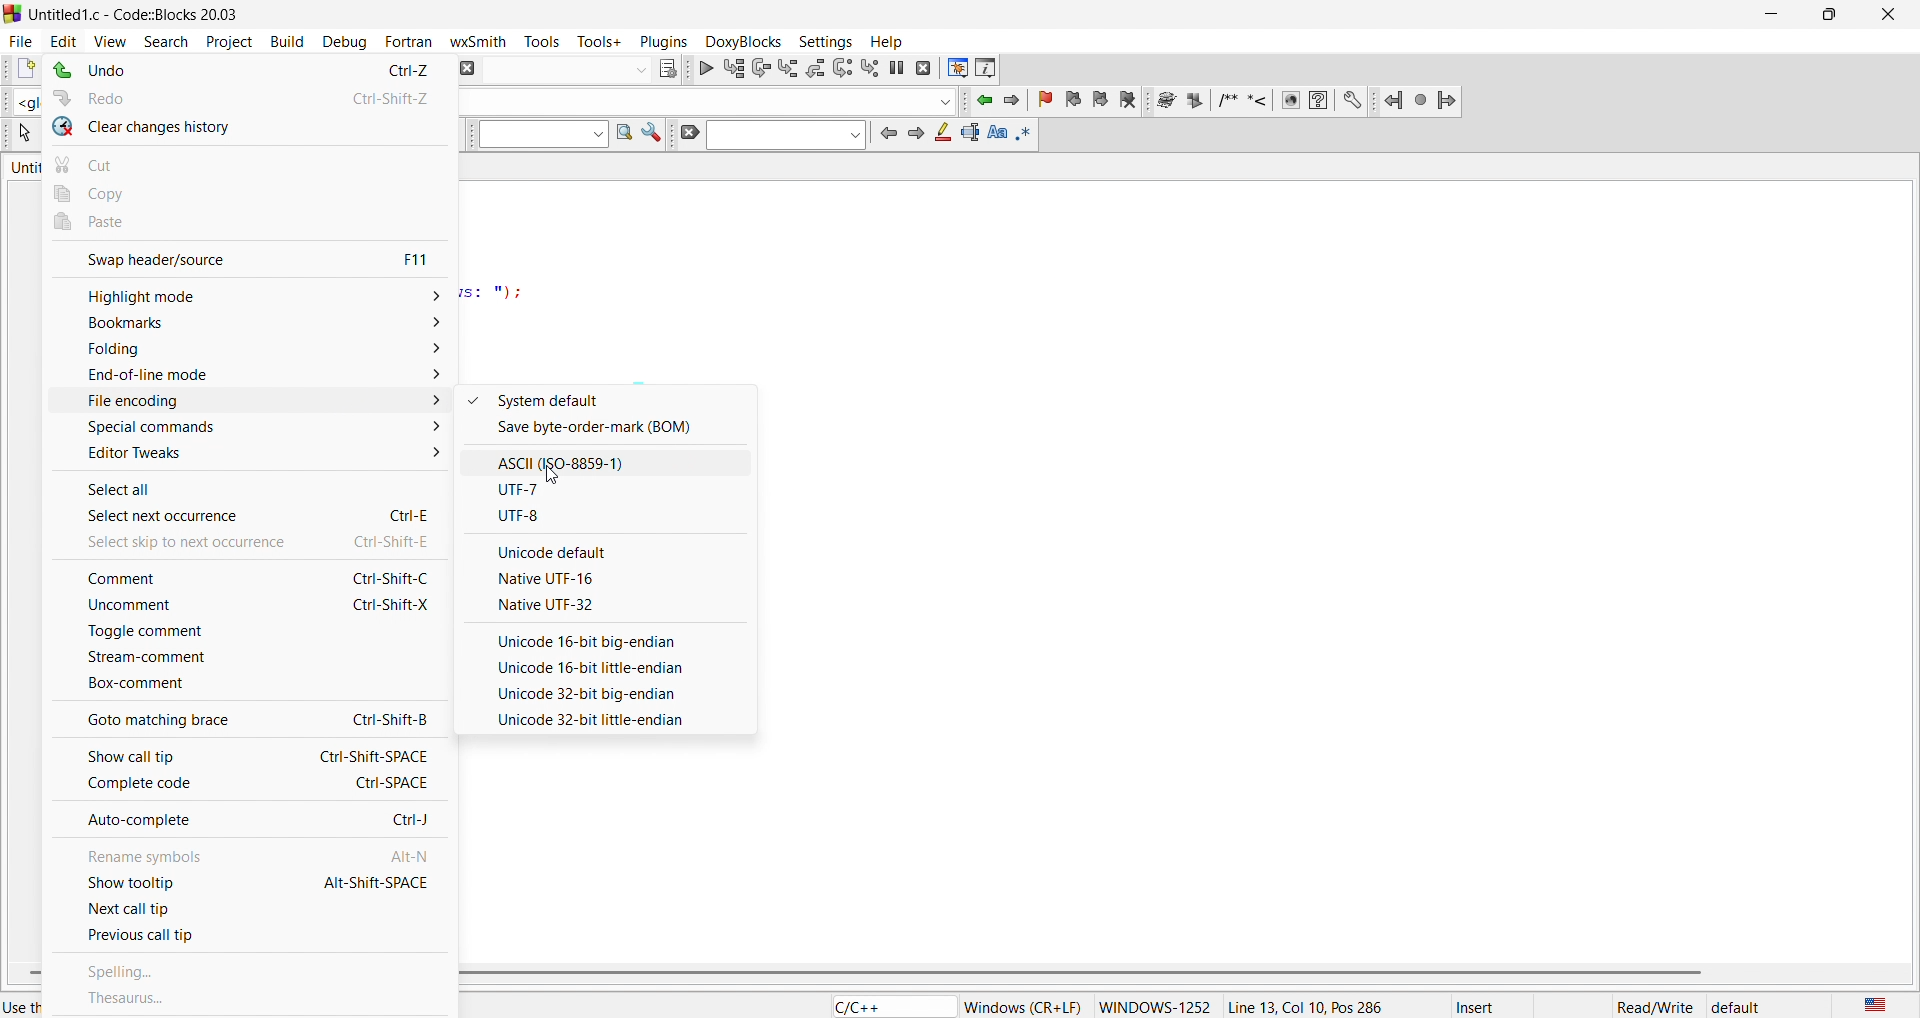 Image resolution: width=1920 pixels, height=1018 pixels. What do you see at coordinates (1774, 13) in the screenshot?
I see `minimize` at bounding box center [1774, 13].